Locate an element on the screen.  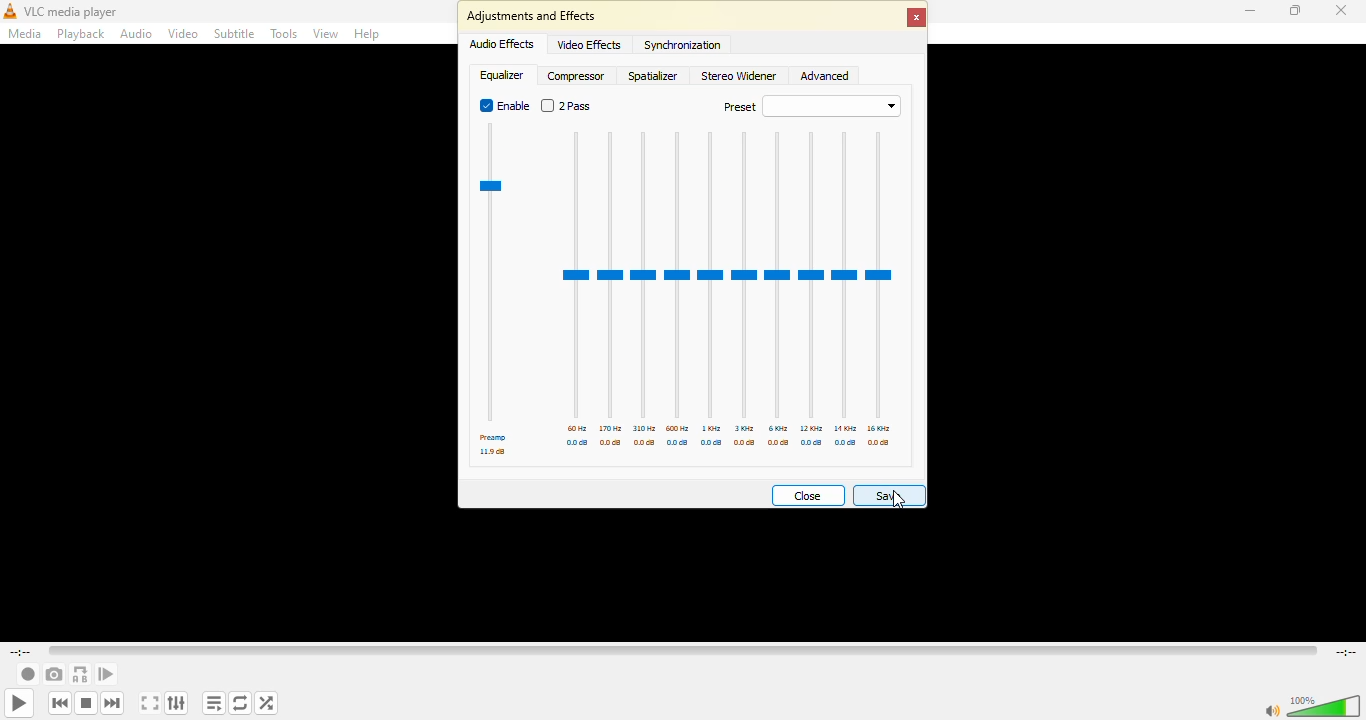
db is located at coordinates (712, 445).